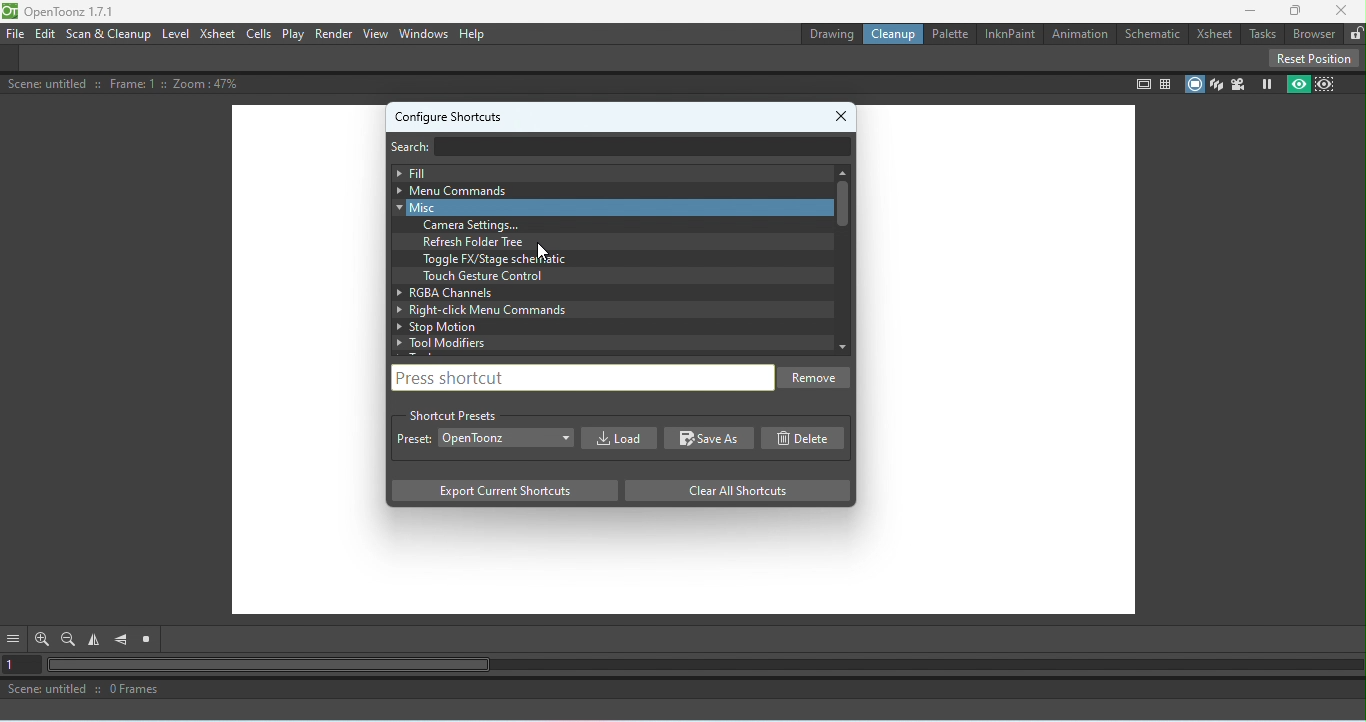 The height and width of the screenshot is (722, 1366). I want to click on Camera settings, so click(477, 225).